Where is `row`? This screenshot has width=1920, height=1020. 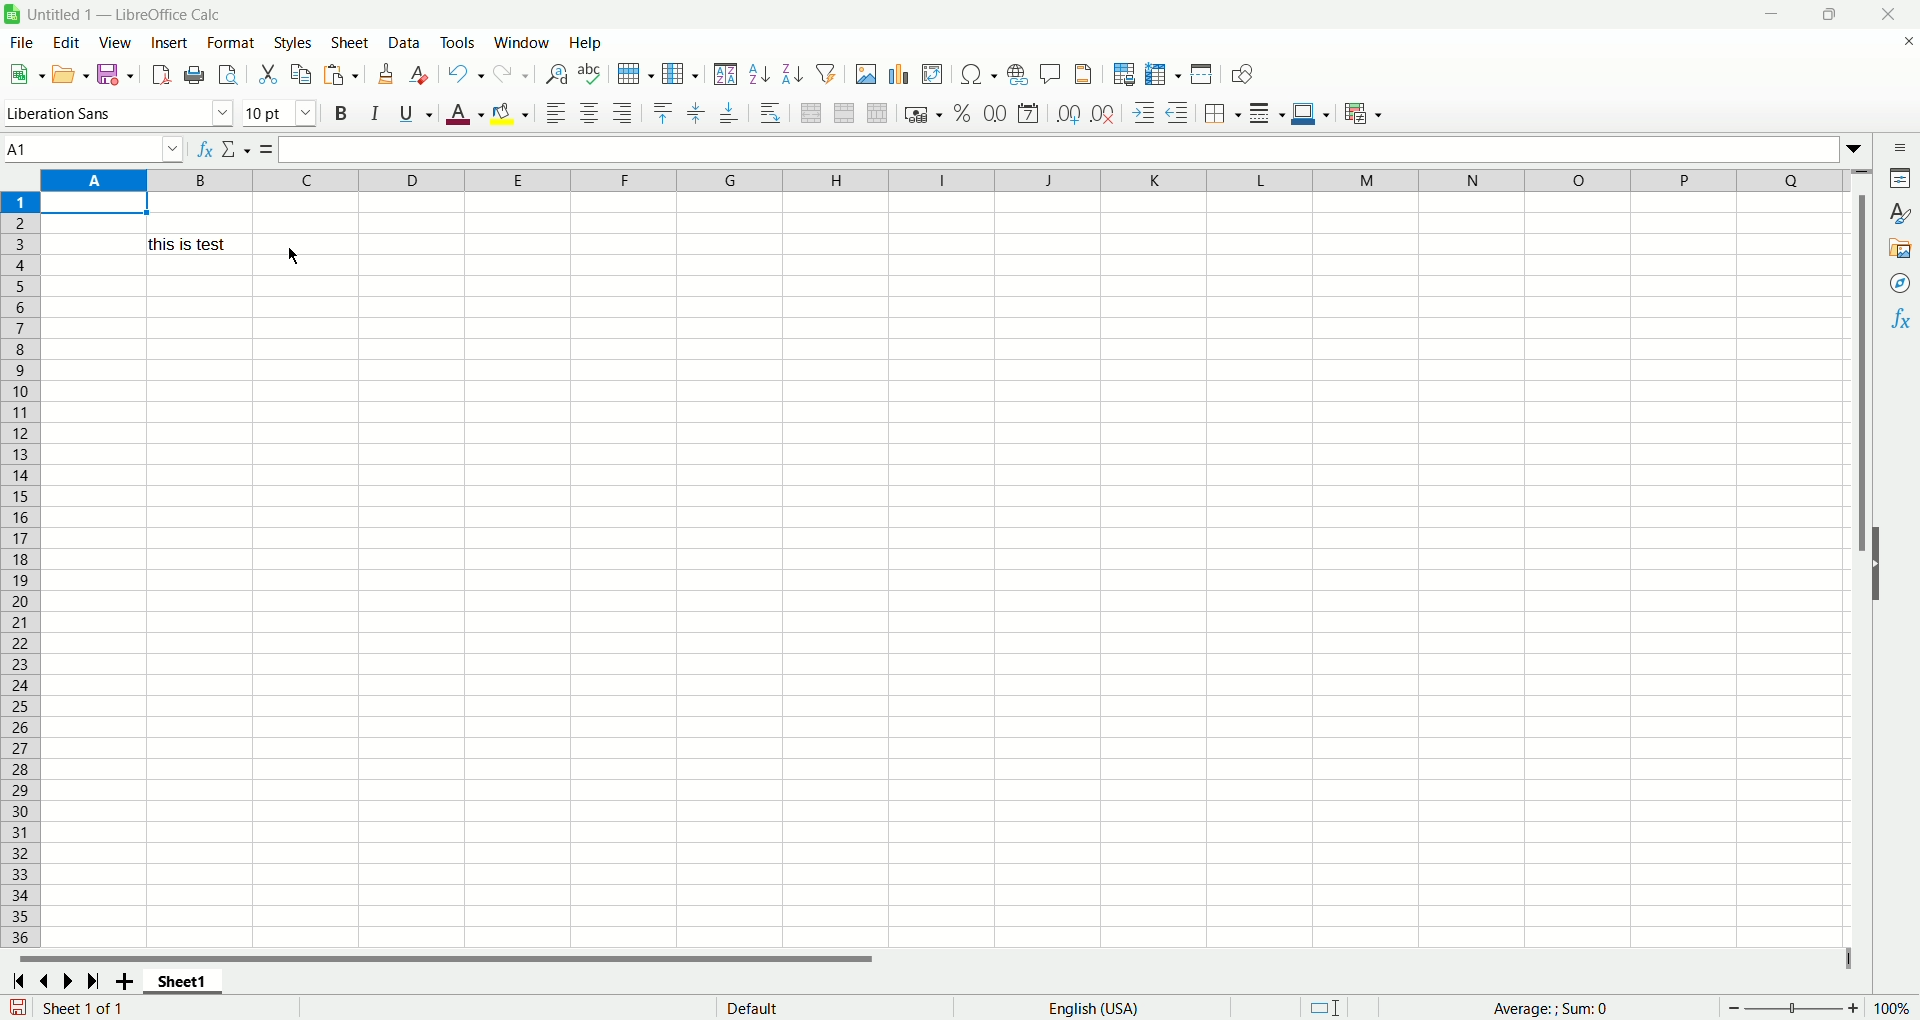
row is located at coordinates (633, 75).